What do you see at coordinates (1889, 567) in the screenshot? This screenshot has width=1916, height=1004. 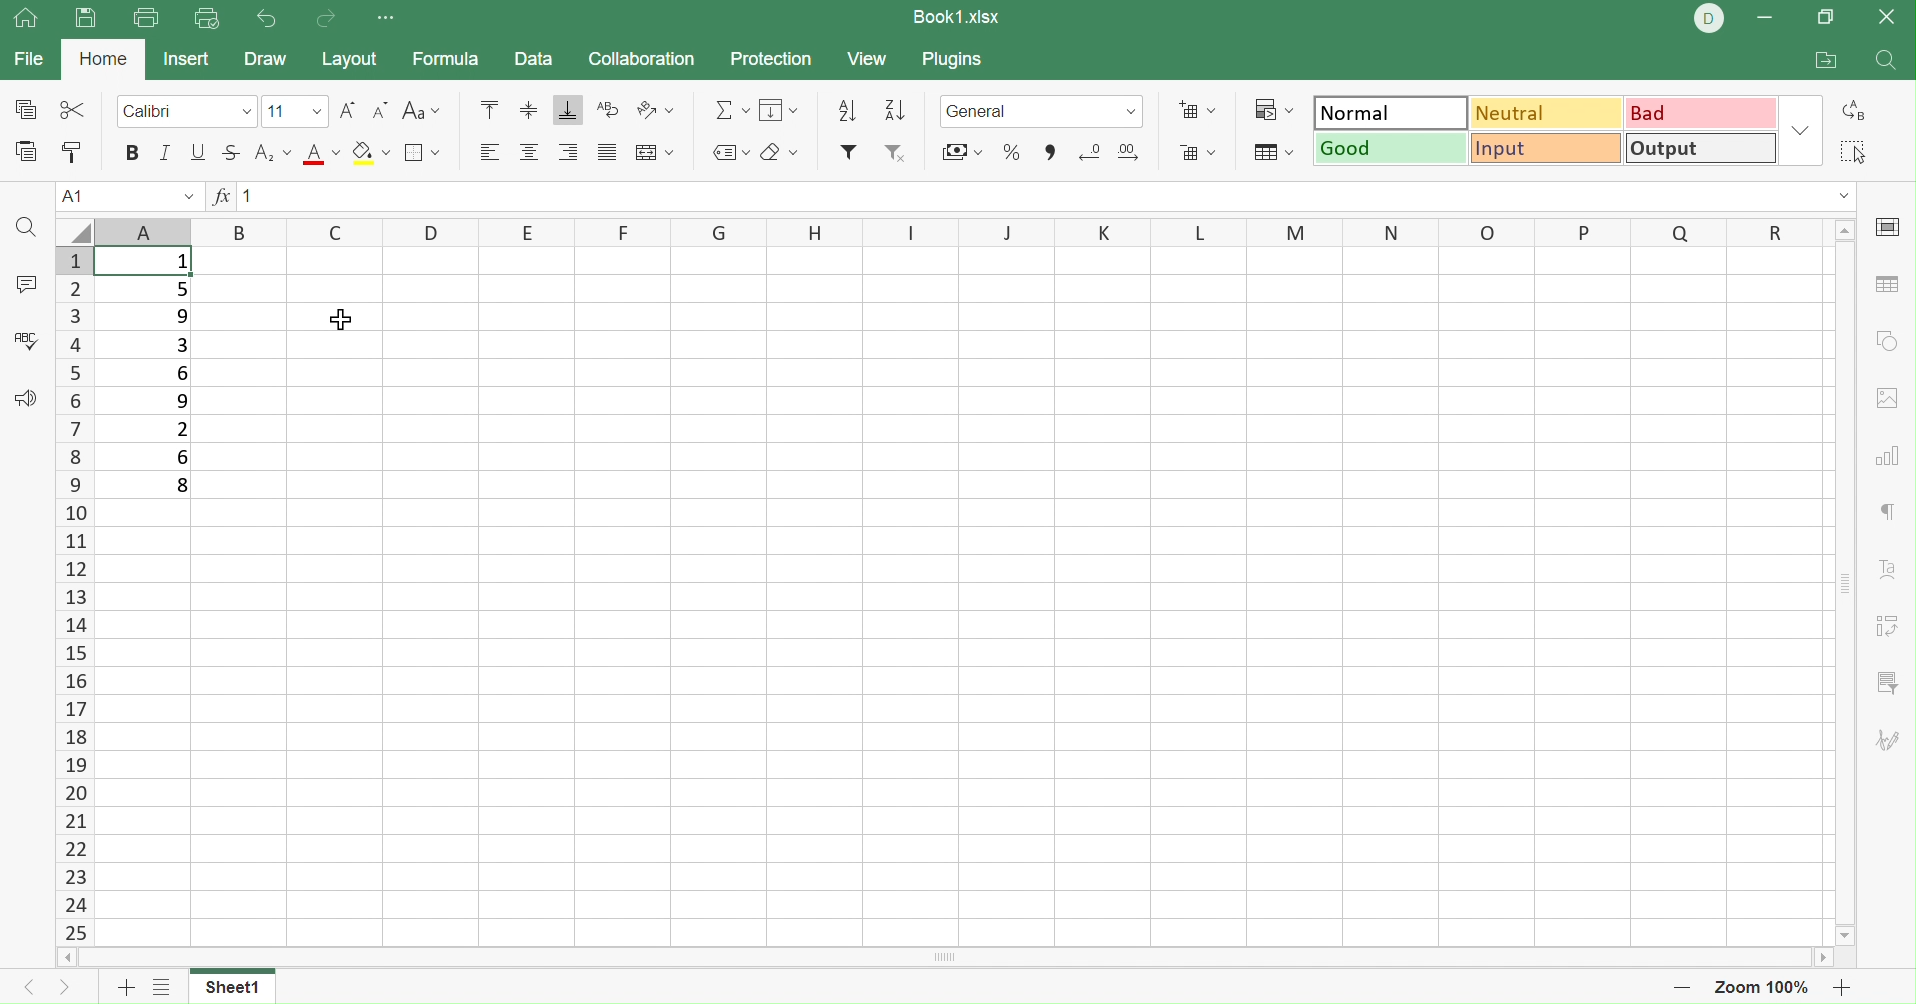 I see `Text art settings` at bounding box center [1889, 567].